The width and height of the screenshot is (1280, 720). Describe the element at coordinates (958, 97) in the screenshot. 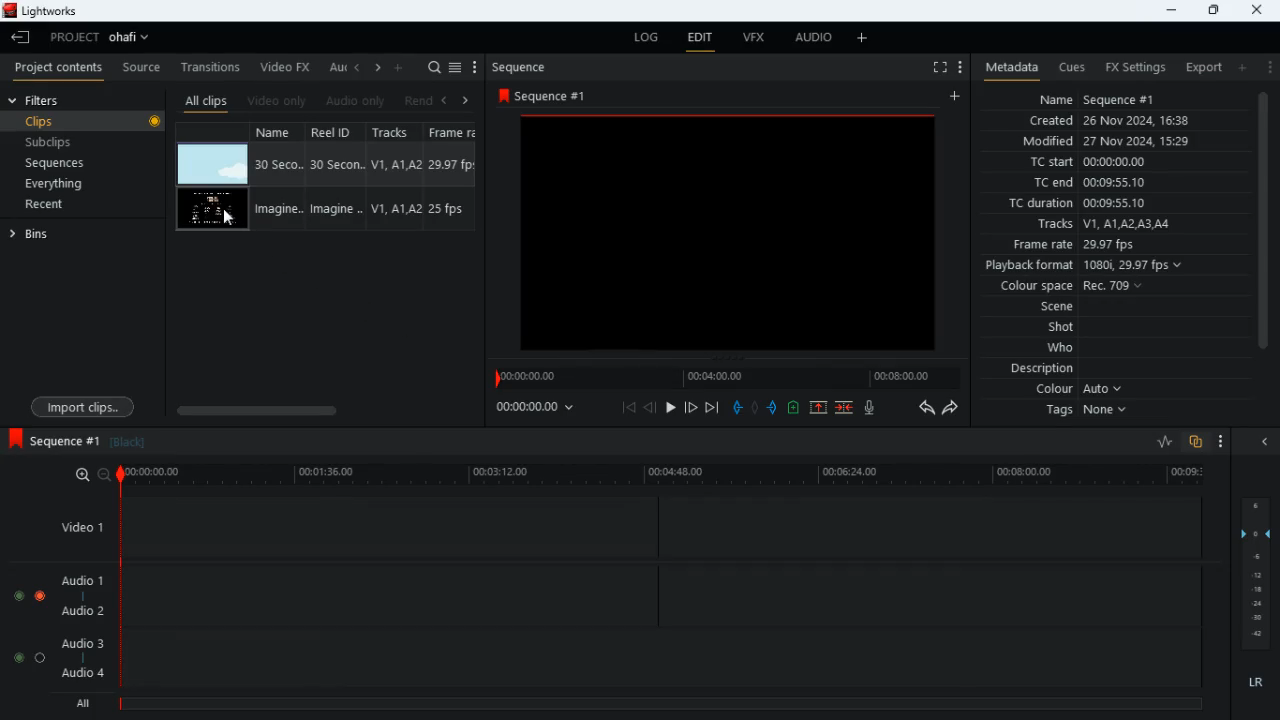

I see `add` at that location.